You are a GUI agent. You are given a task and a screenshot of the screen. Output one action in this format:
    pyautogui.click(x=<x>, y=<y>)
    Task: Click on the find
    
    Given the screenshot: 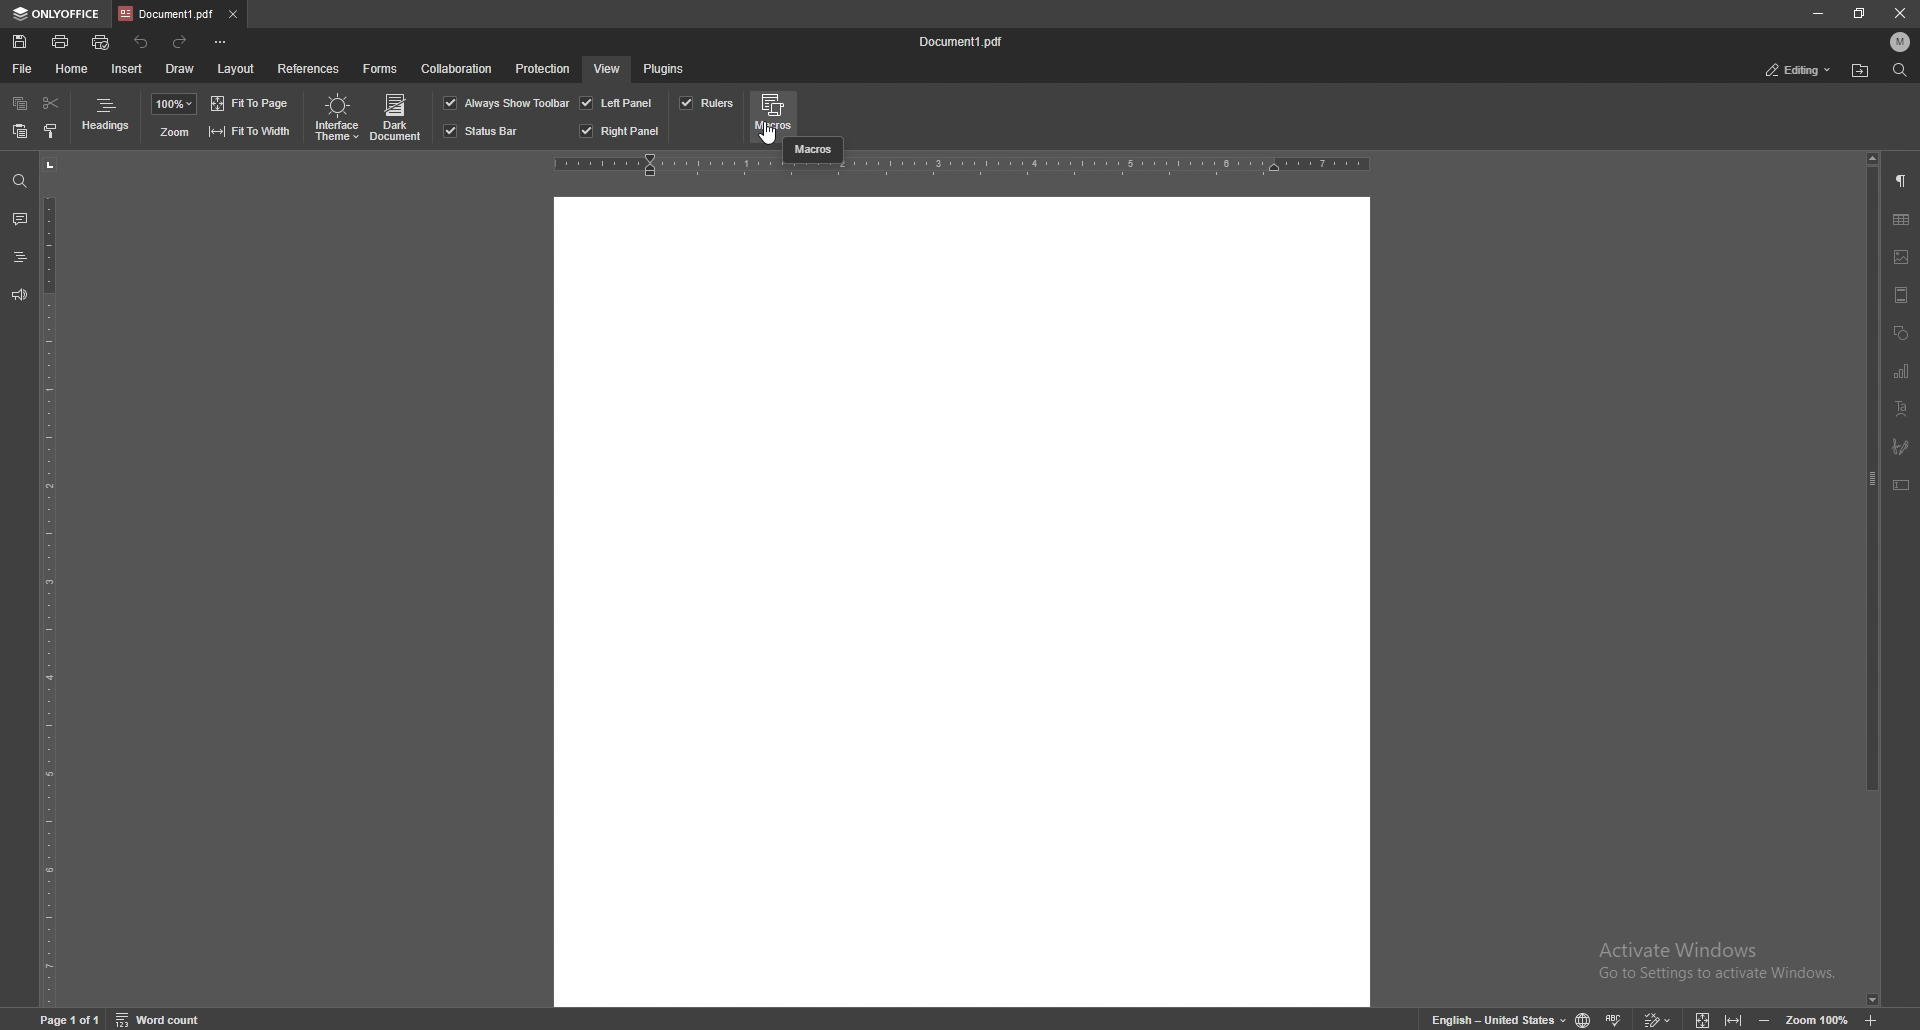 What is the action you would take?
    pyautogui.click(x=20, y=181)
    